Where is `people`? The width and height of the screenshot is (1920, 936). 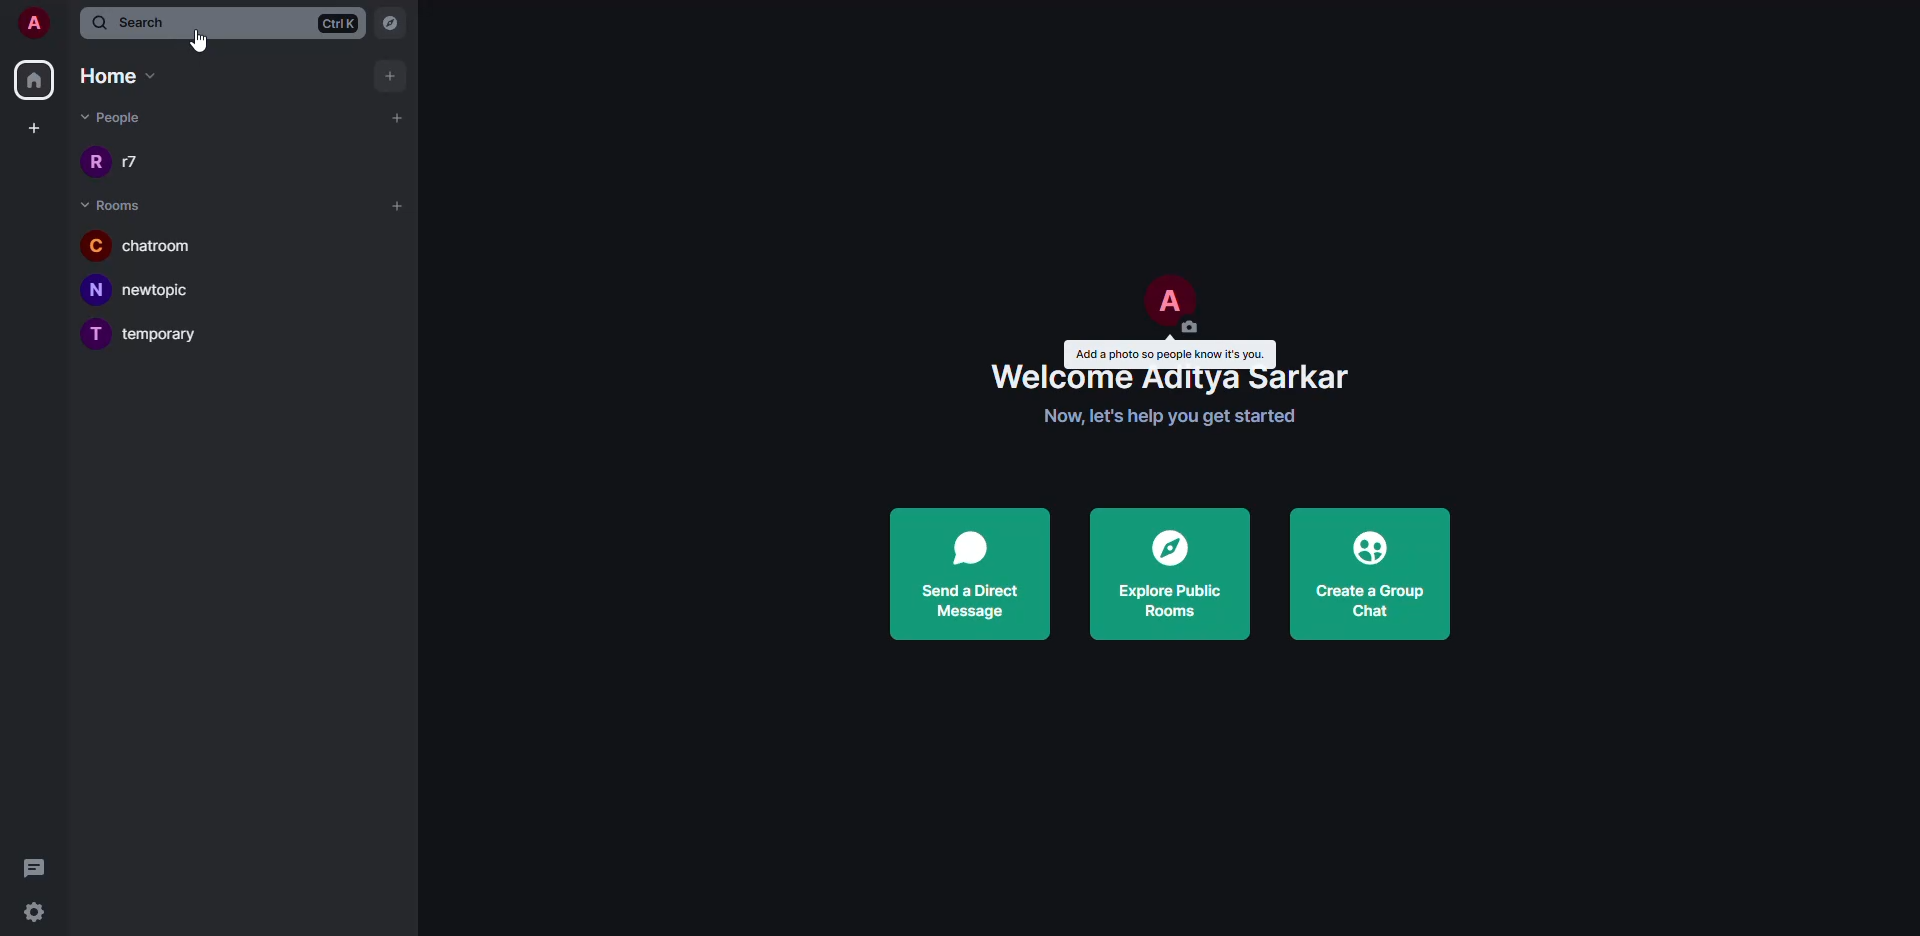
people is located at coordinates (130, 163).